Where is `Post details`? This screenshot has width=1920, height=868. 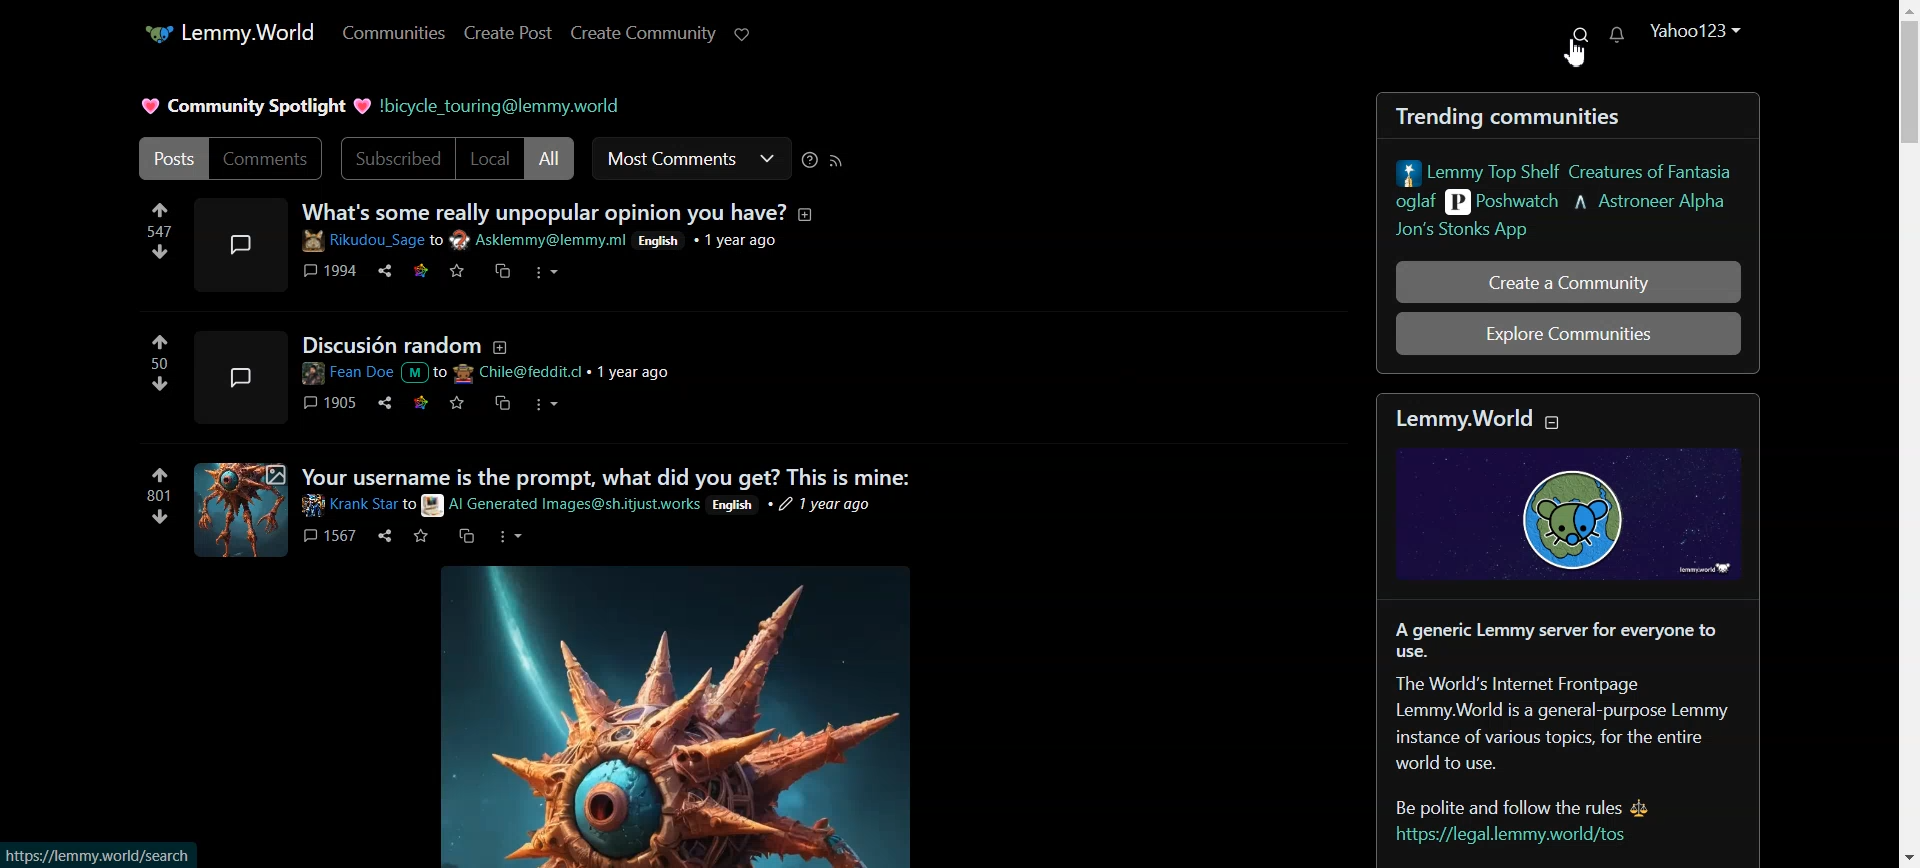 Post details is located at coordinates (488, 372).